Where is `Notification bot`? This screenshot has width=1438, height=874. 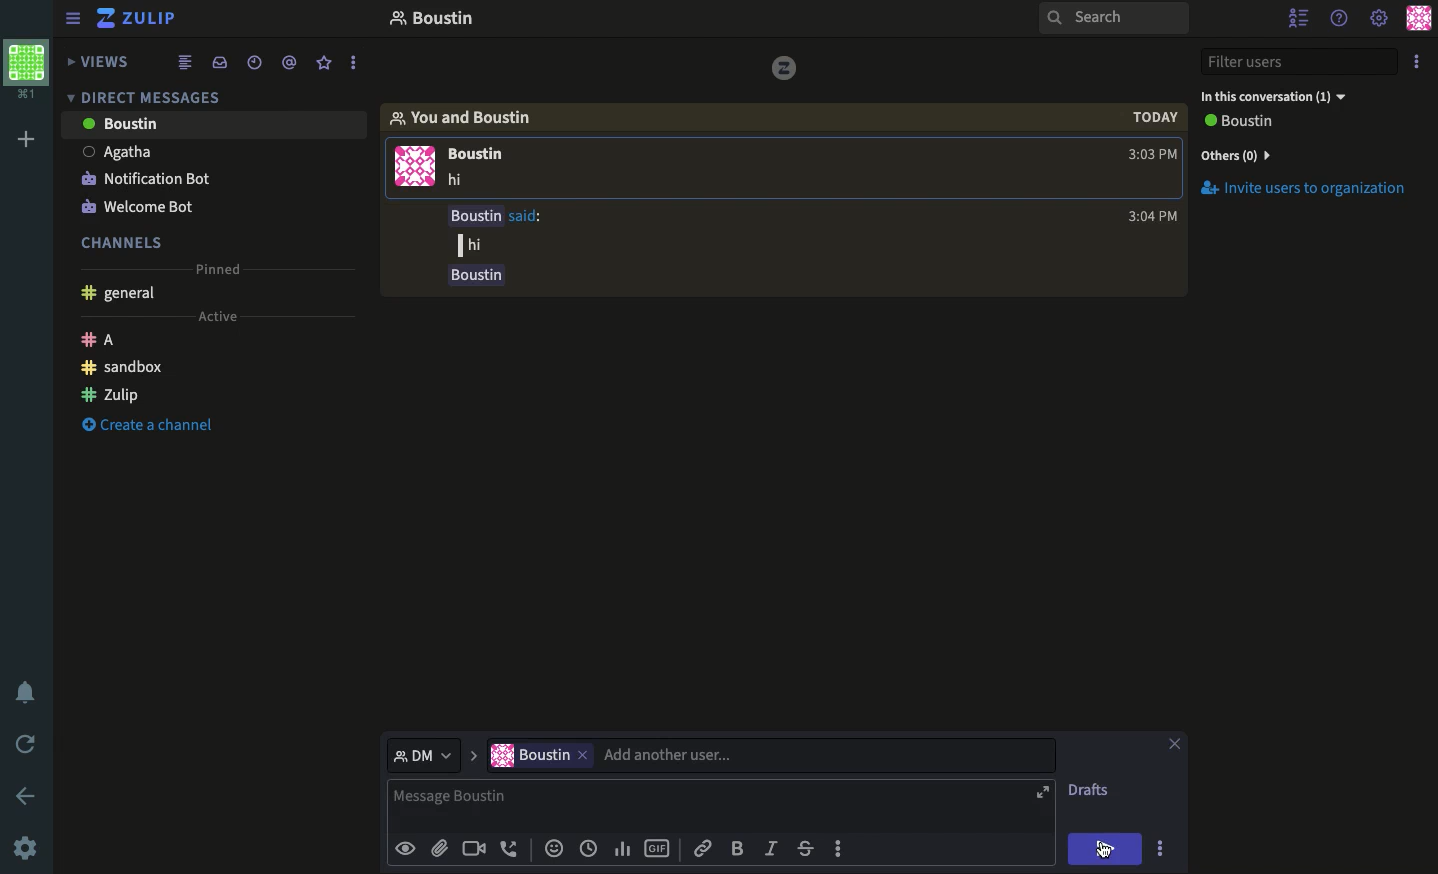
Notification bot is located at coordinates (146, 177).